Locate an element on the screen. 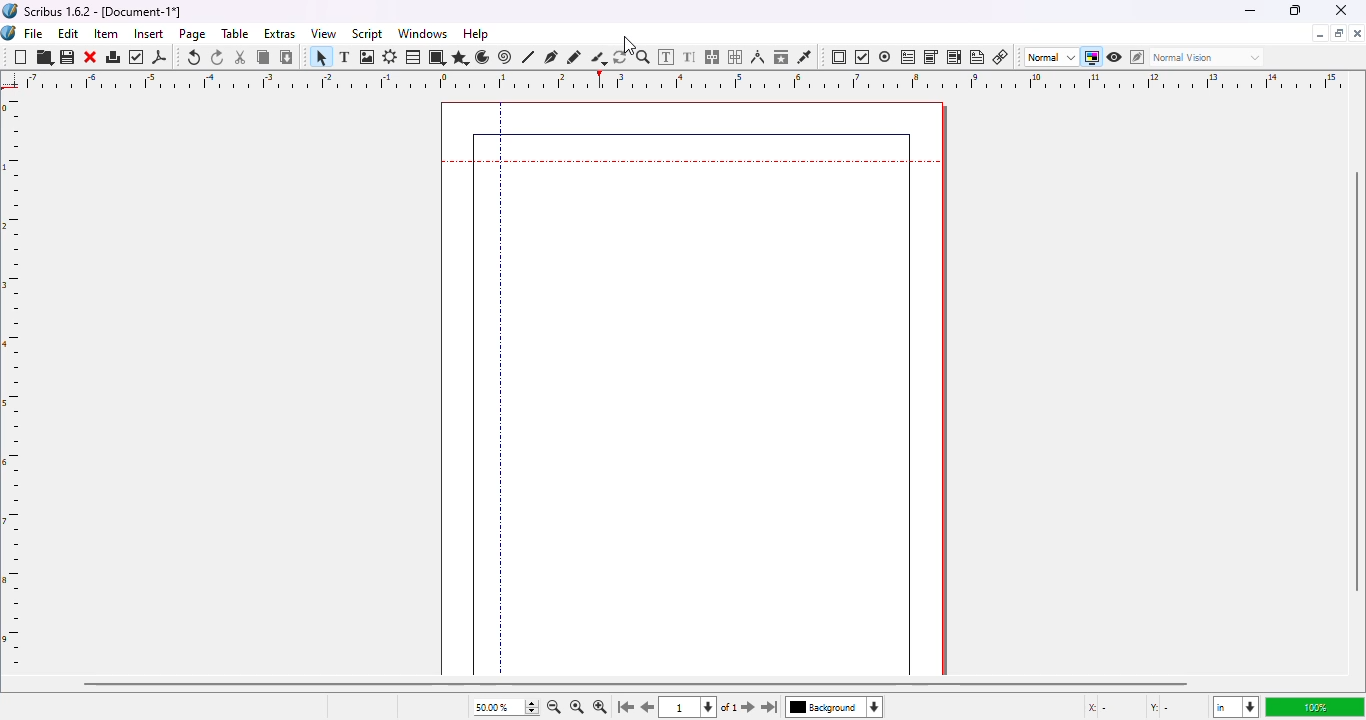  table is located at coordinates (236, 34).